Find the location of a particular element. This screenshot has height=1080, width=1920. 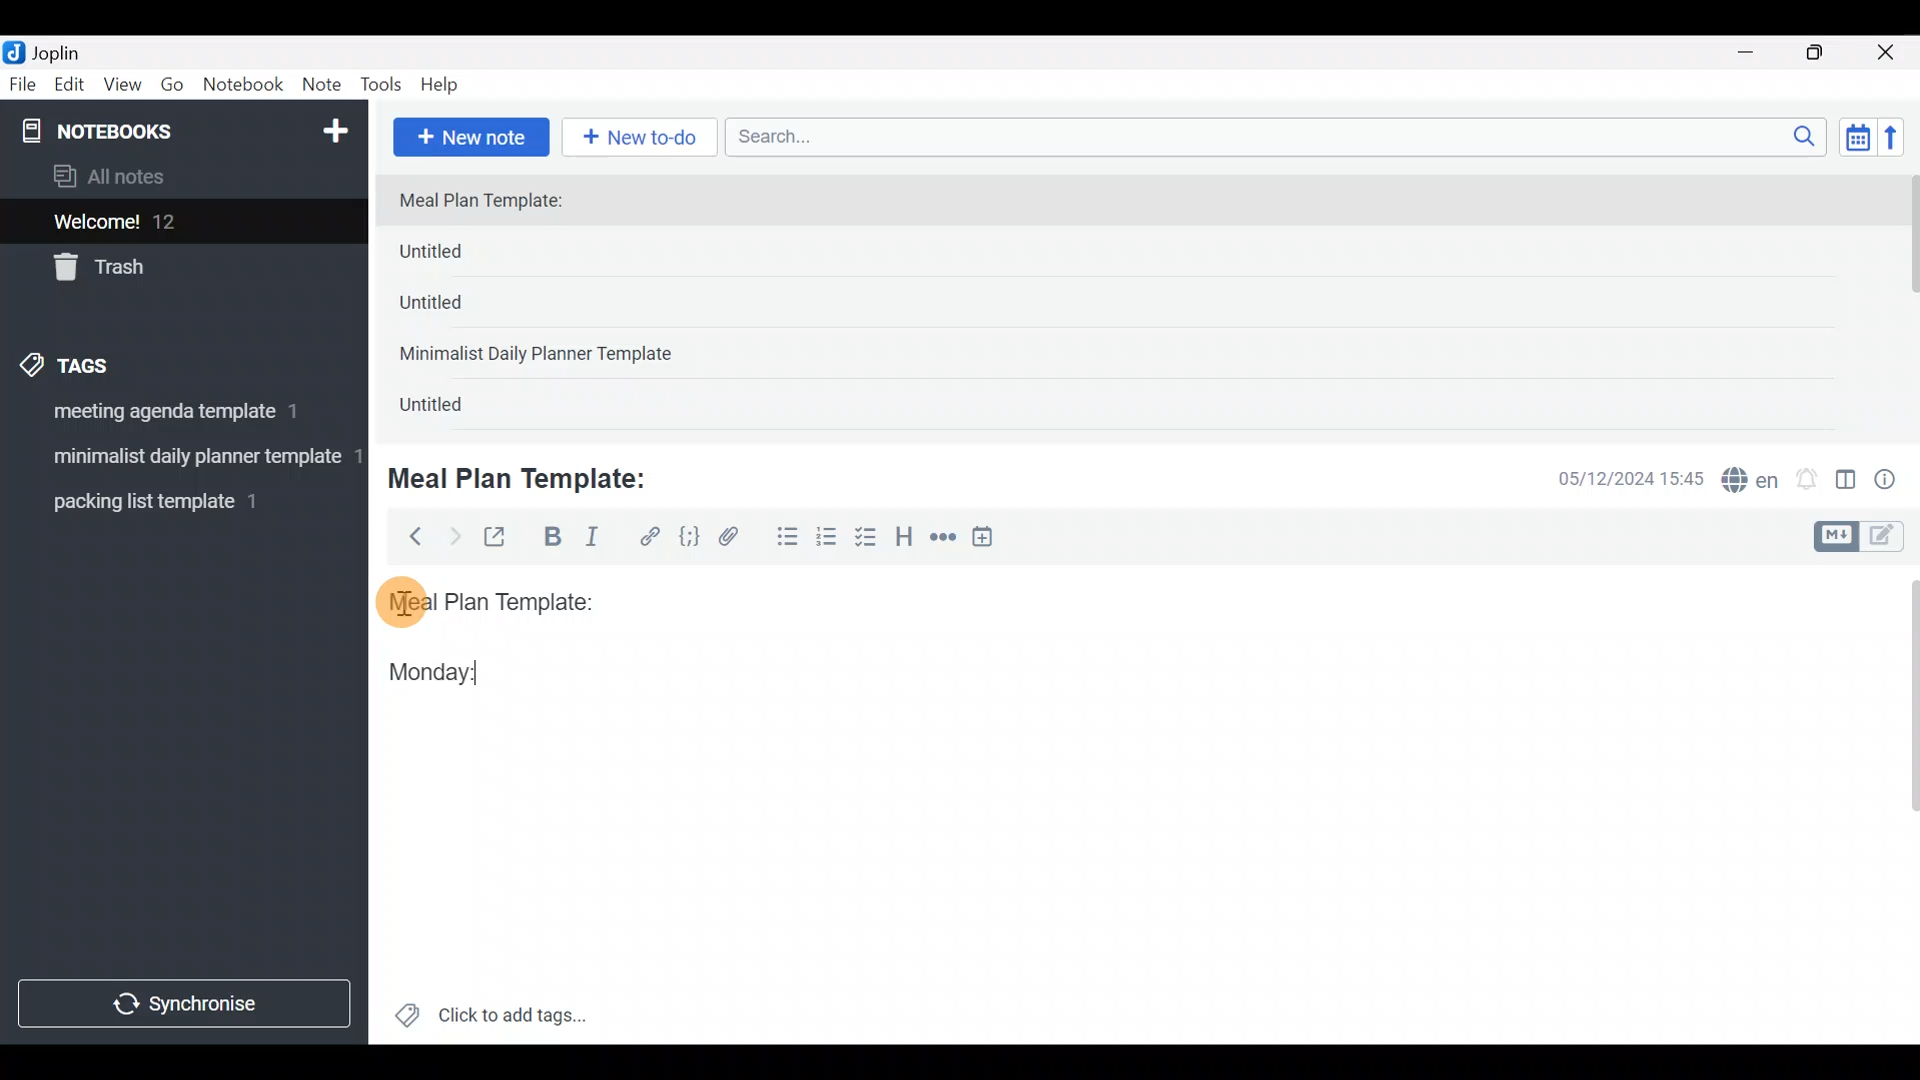

Bold is located at coordinates (551, 539).